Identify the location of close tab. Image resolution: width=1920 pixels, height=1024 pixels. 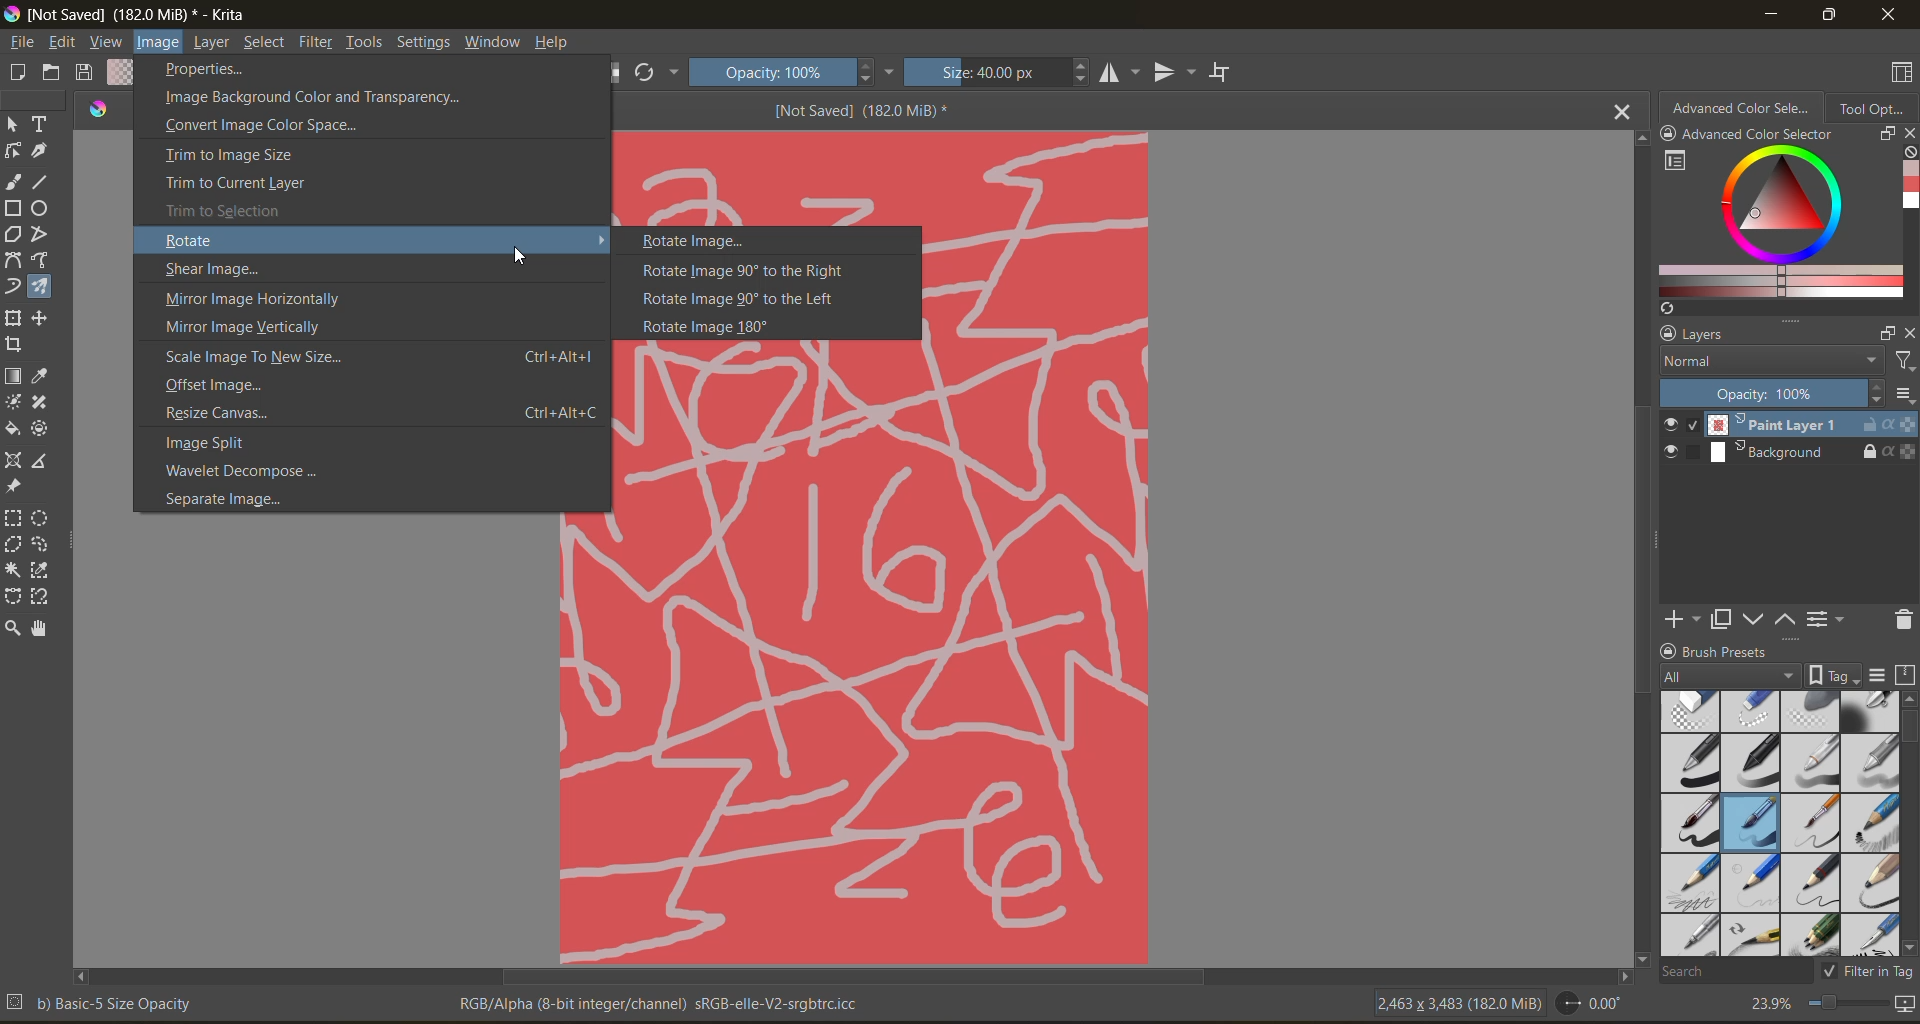
(1620, 115).